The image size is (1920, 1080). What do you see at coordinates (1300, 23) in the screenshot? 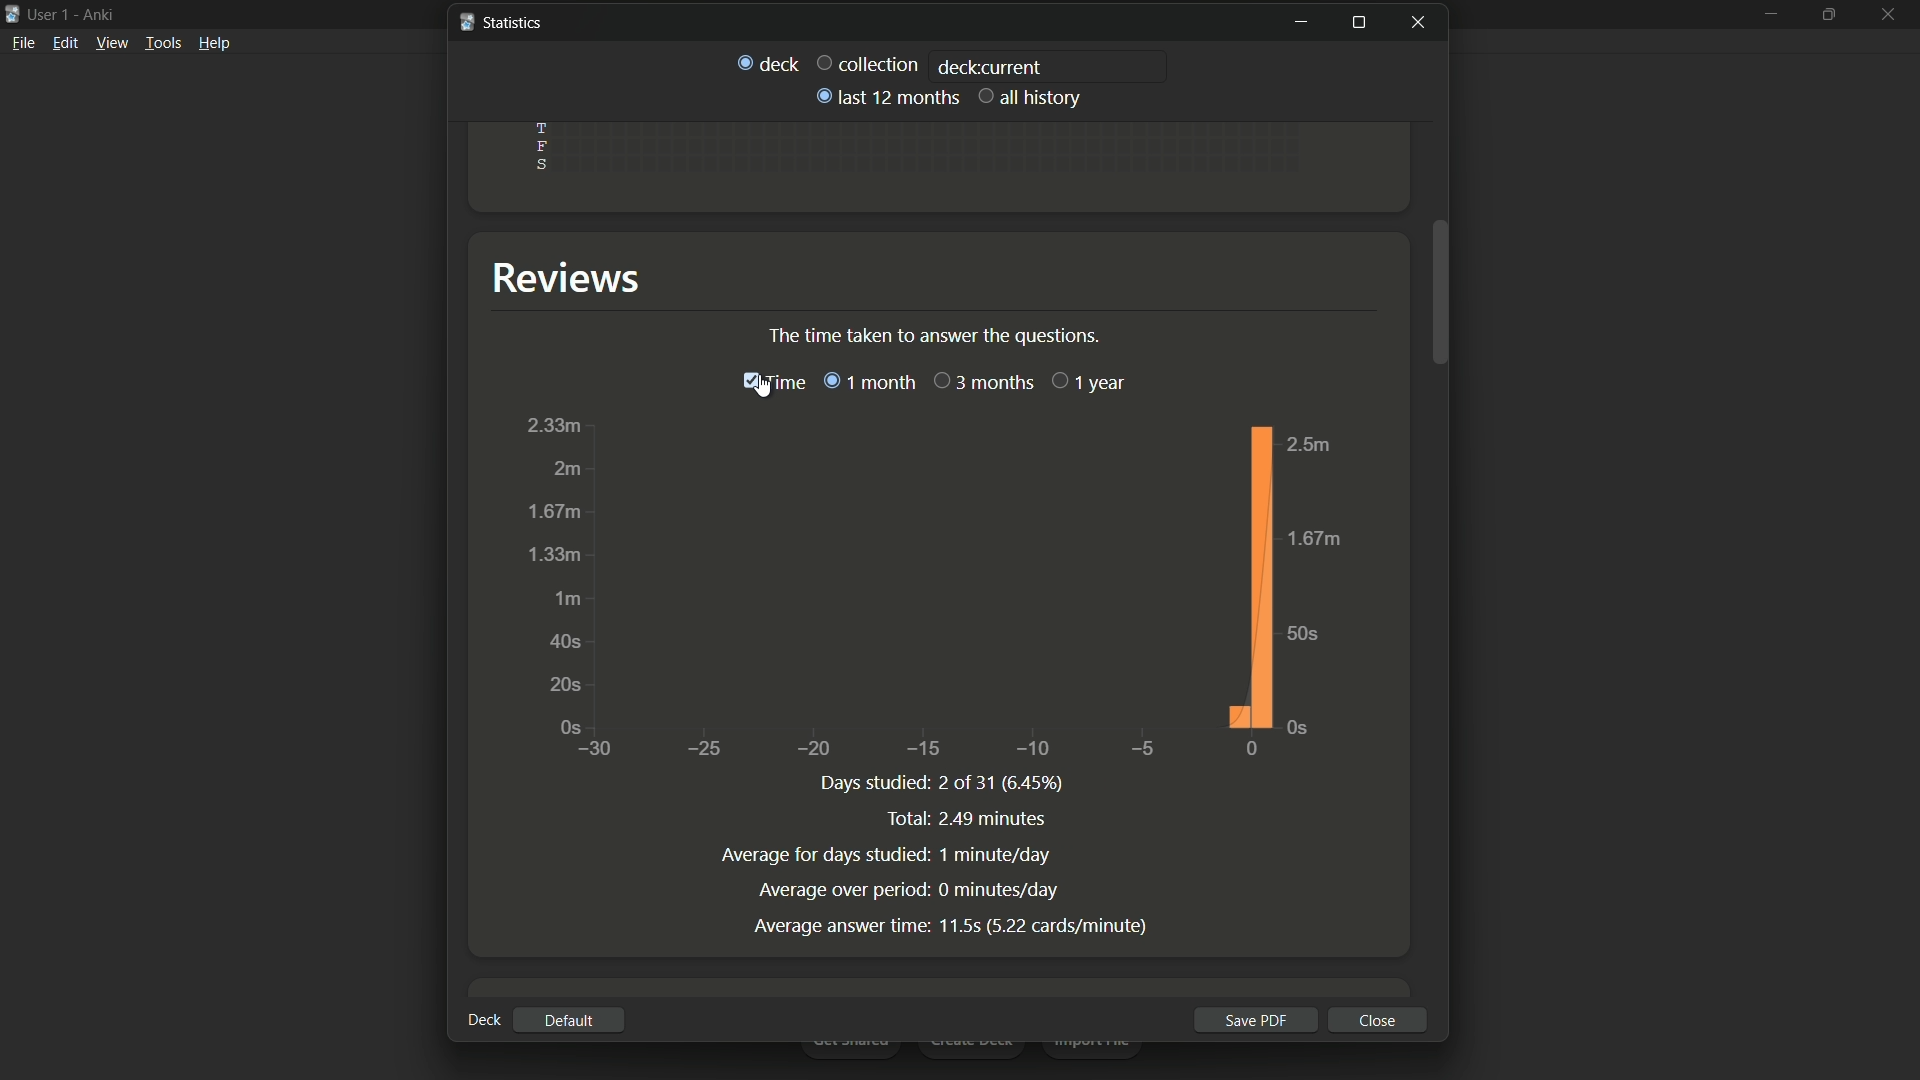
I see `minimize` at bounding box center [1300, 23].